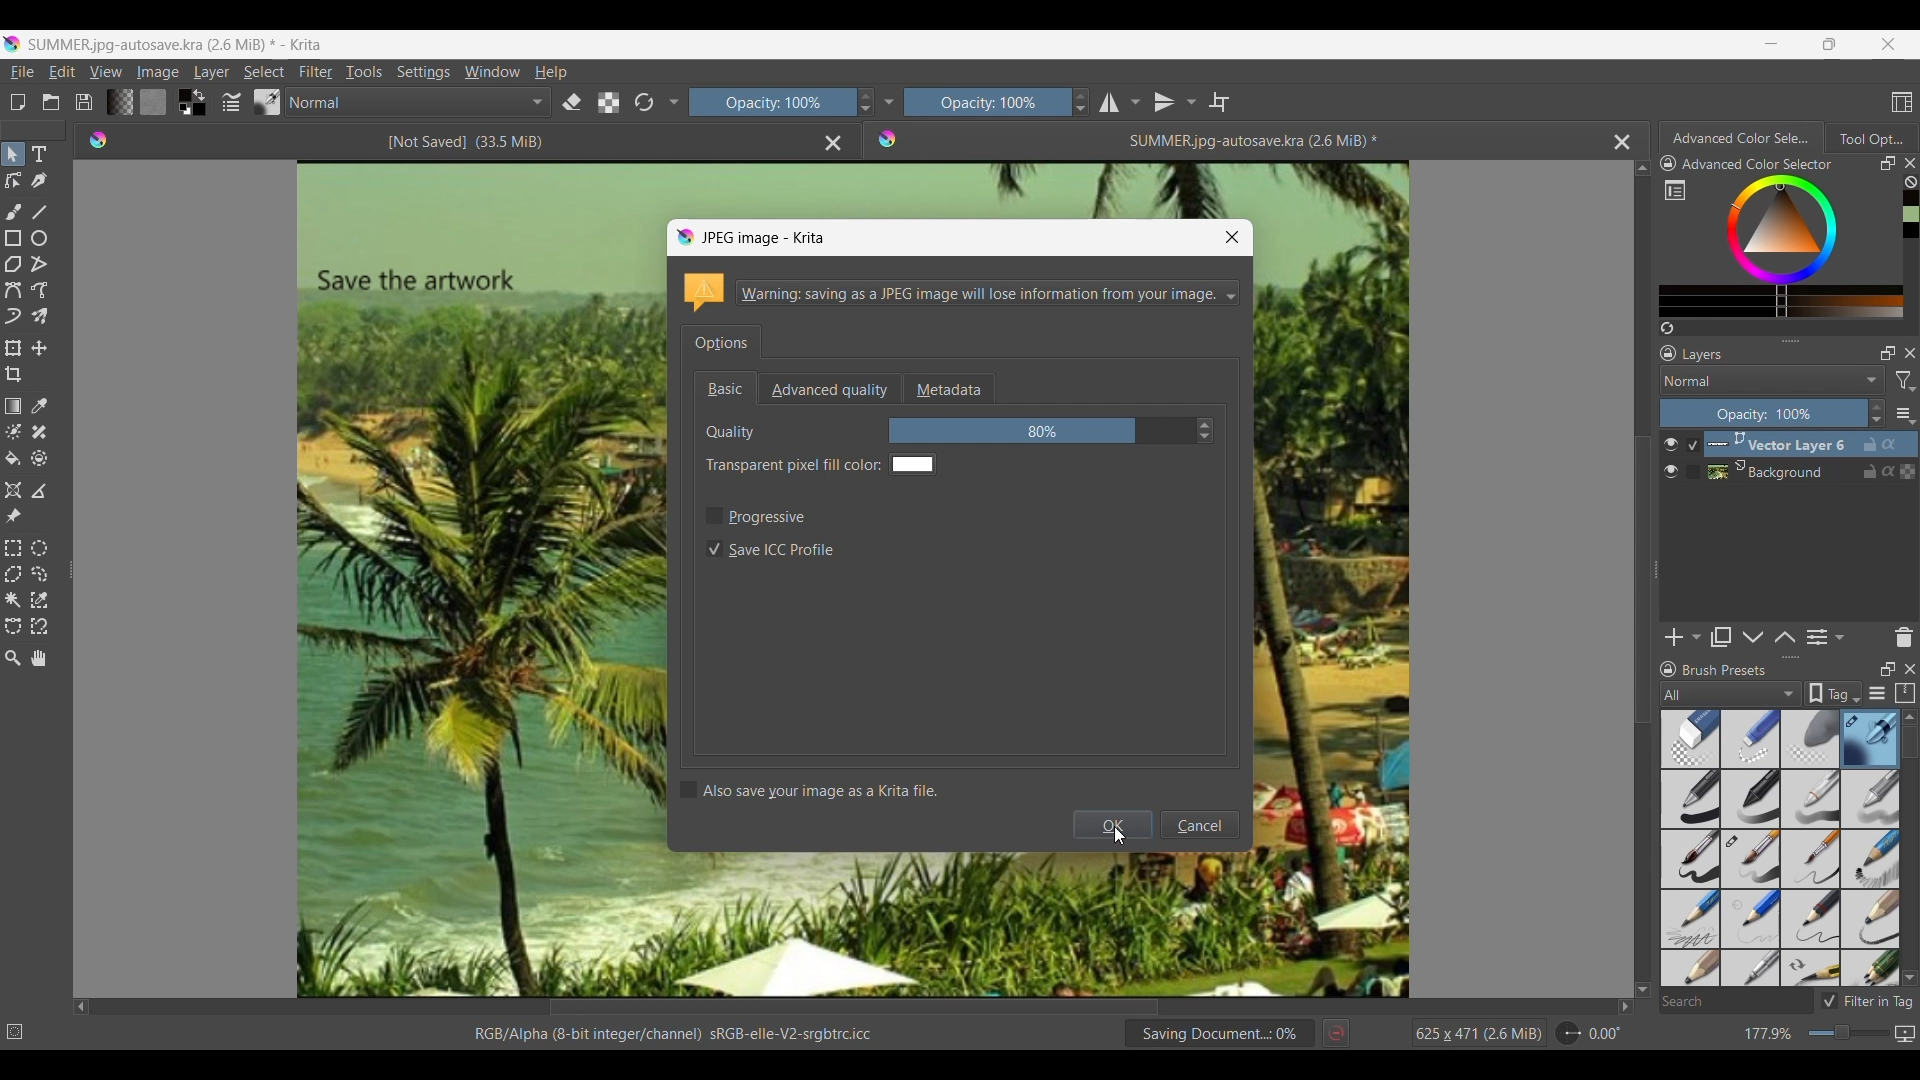 The image size is (1920, 1080). Describe the element at coordinates (39, 550) in the screenshot. I see `Elliptical selection tool` at that location.